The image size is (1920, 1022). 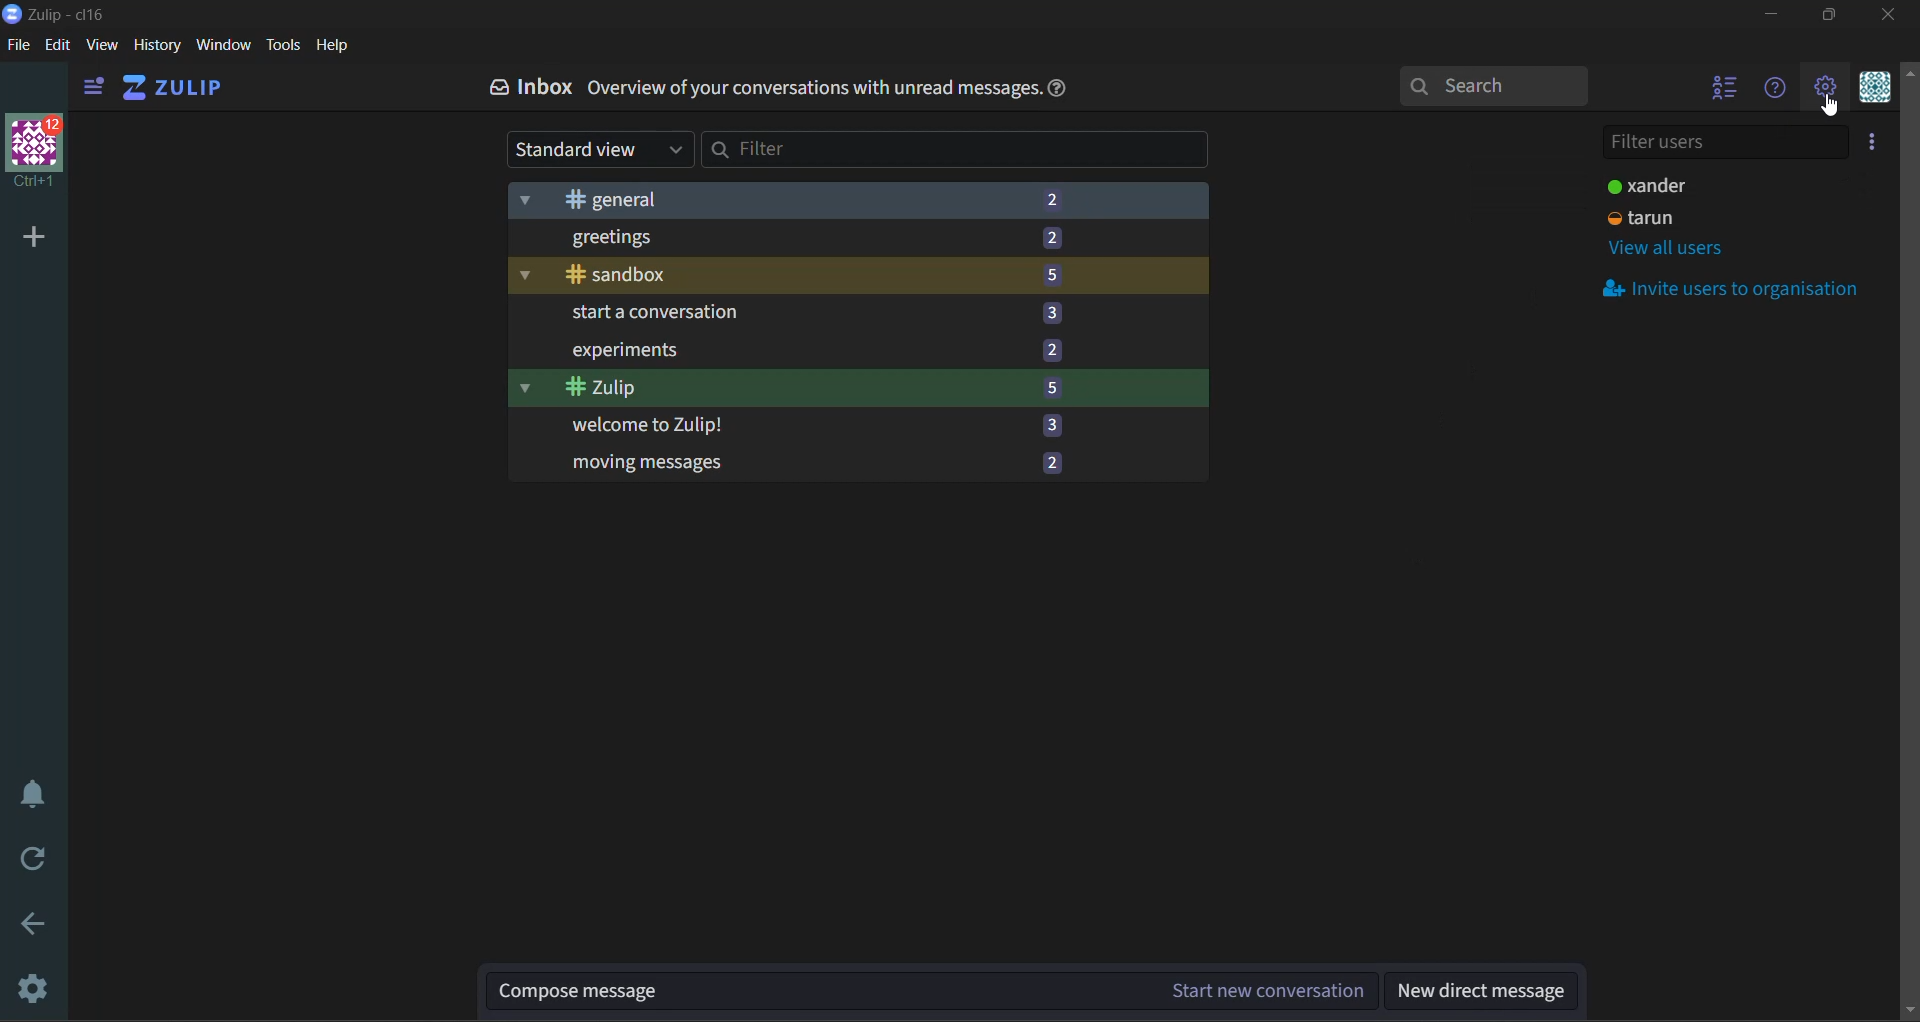 I want to click on tools, so click(x=282, y=45).